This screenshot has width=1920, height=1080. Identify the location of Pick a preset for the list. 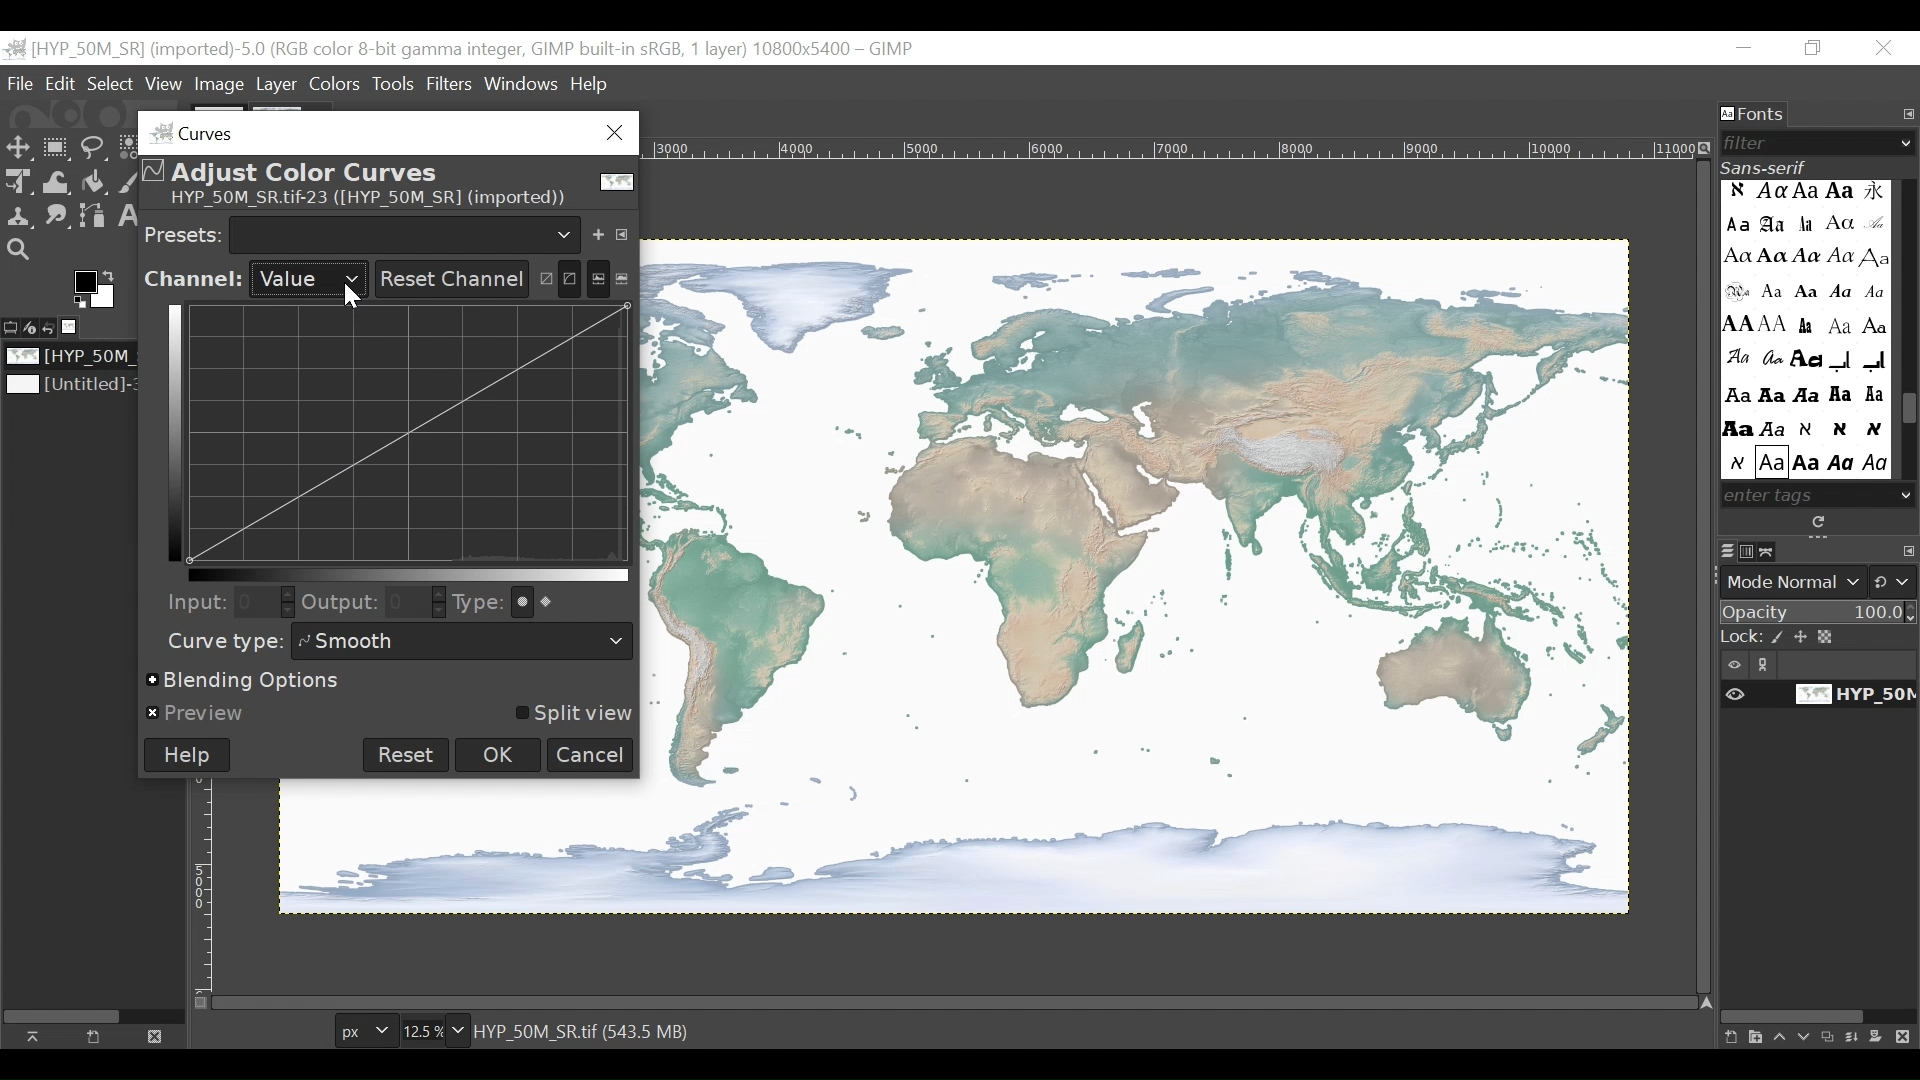
(406, 233).